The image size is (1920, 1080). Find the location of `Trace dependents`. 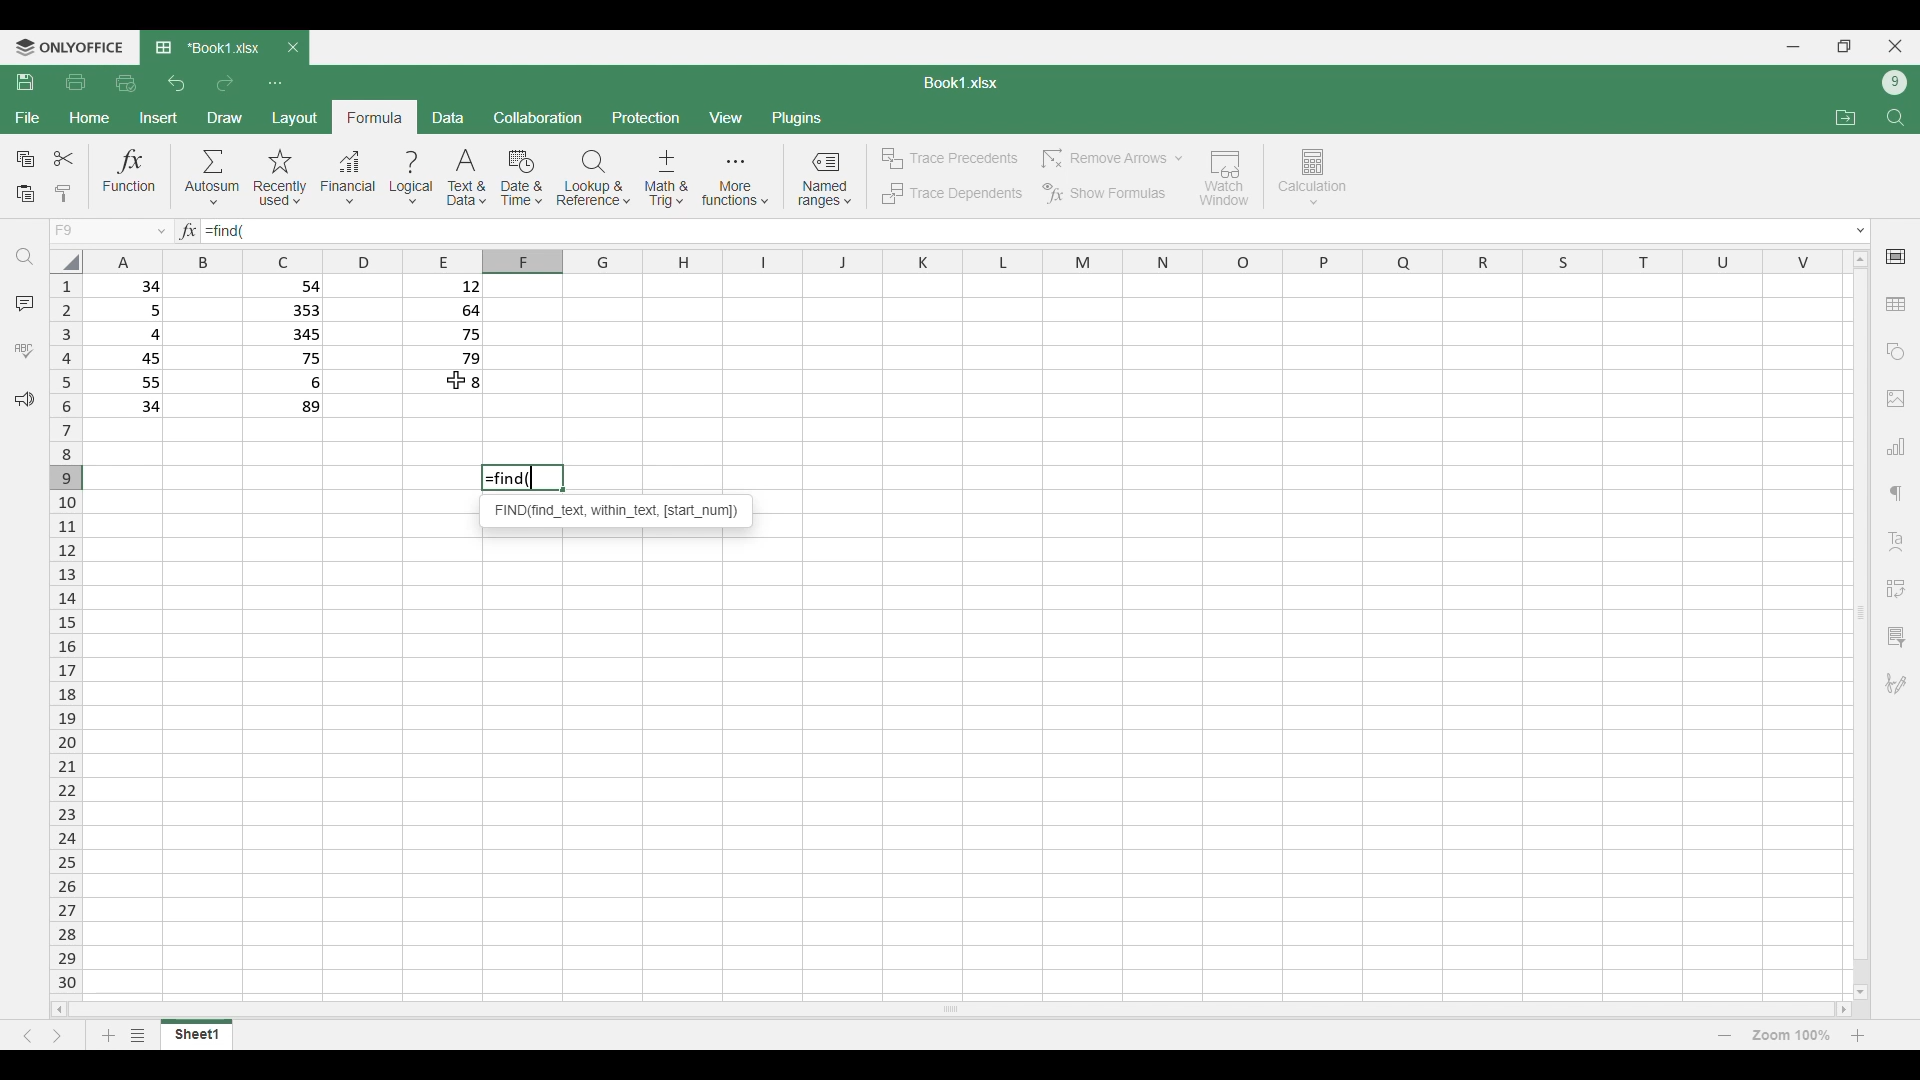

Trace dependents is located at coordinates (951, 194).